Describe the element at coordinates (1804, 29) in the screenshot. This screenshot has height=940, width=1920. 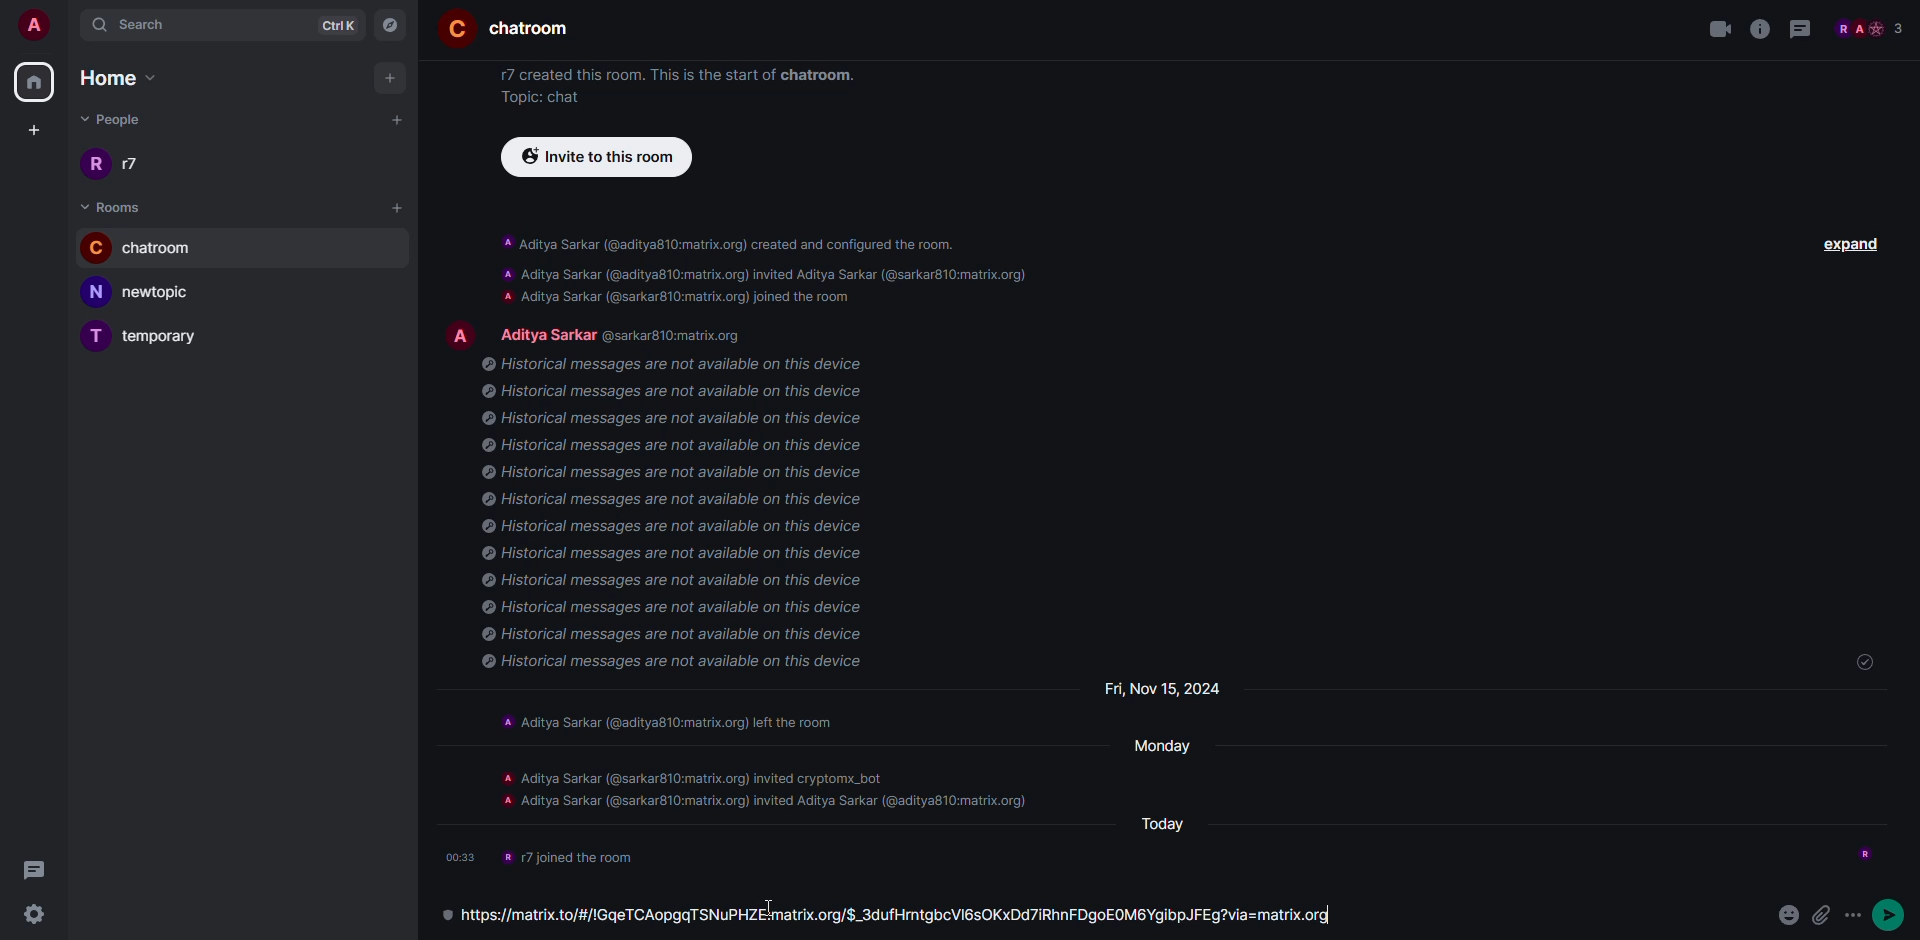
I see `threads` at that location.